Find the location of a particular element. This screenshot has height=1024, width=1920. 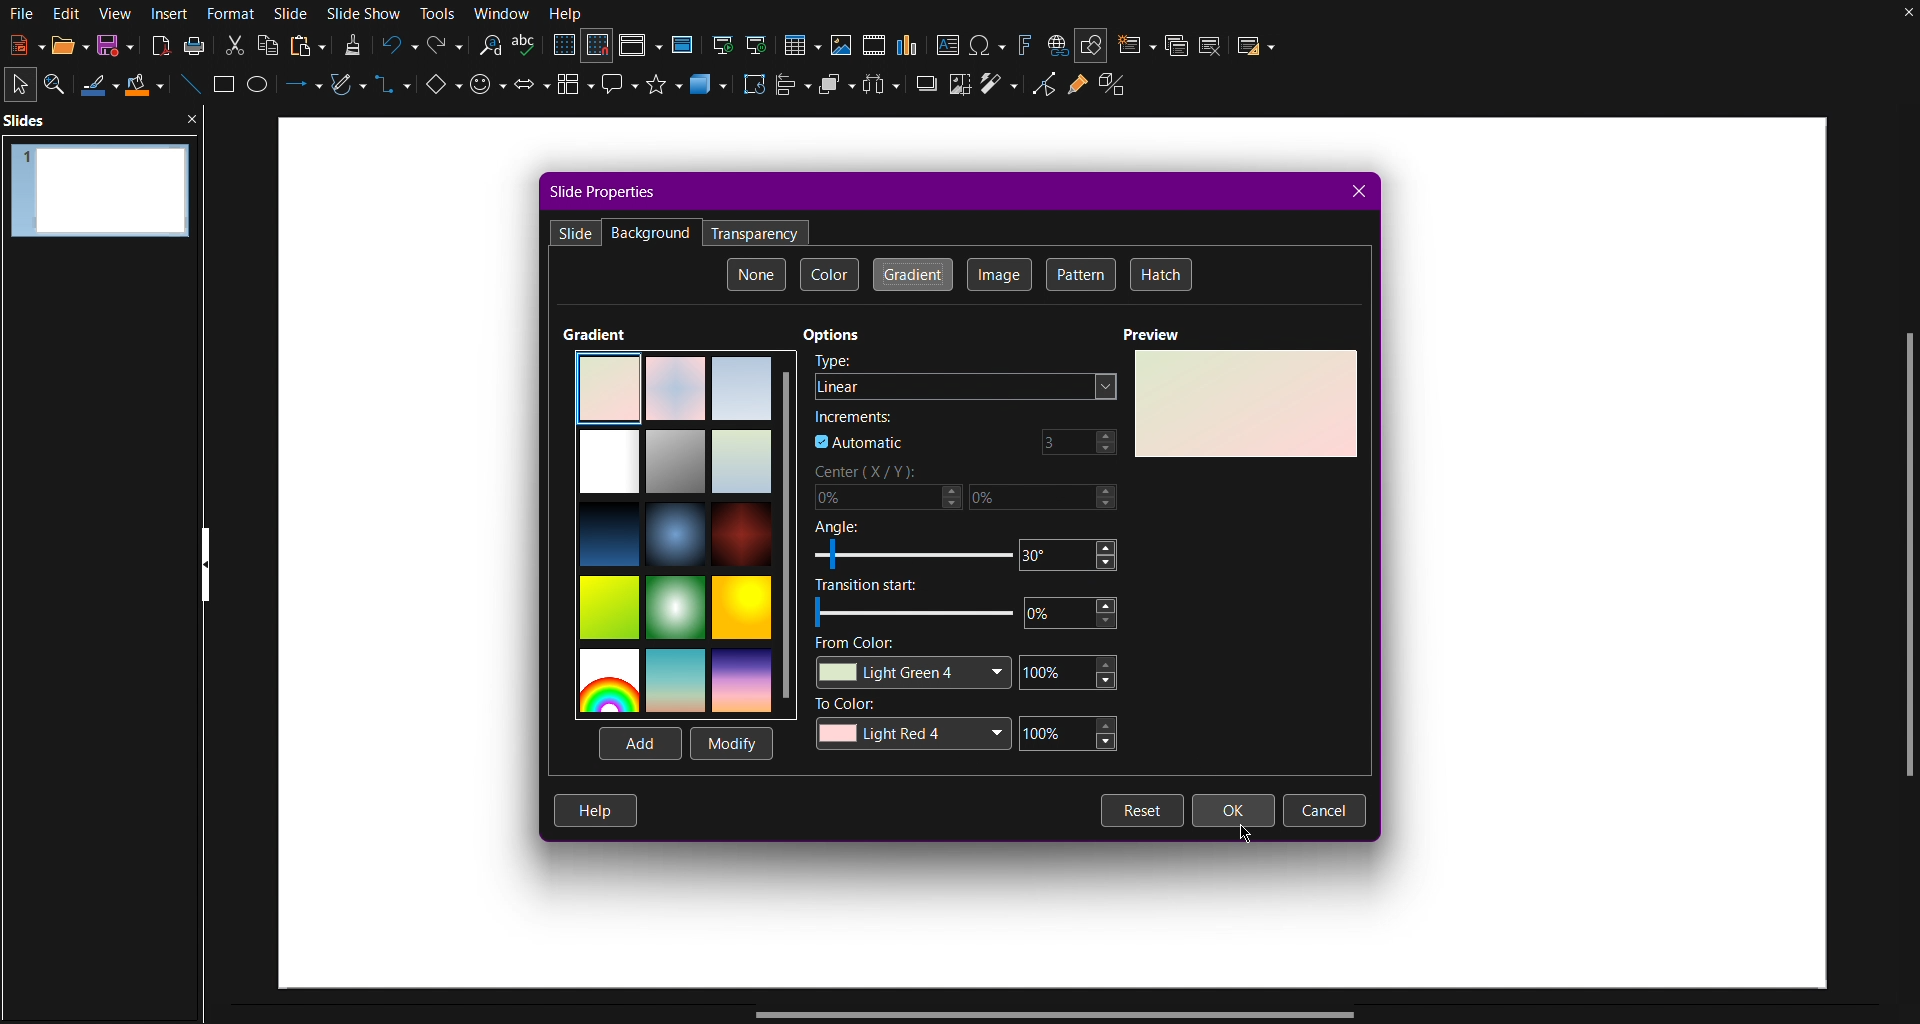

Transformation is located at coordinates (756, 90).